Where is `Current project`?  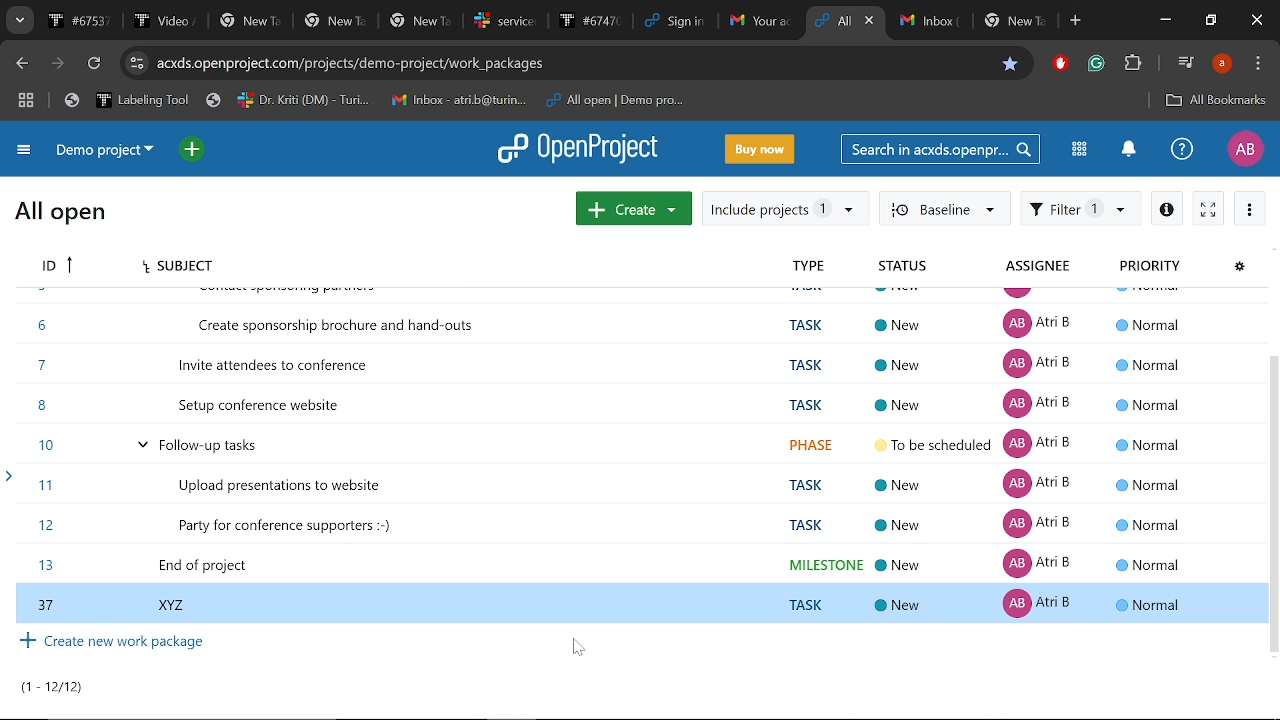
Current project is located at coordinates (103, 152).